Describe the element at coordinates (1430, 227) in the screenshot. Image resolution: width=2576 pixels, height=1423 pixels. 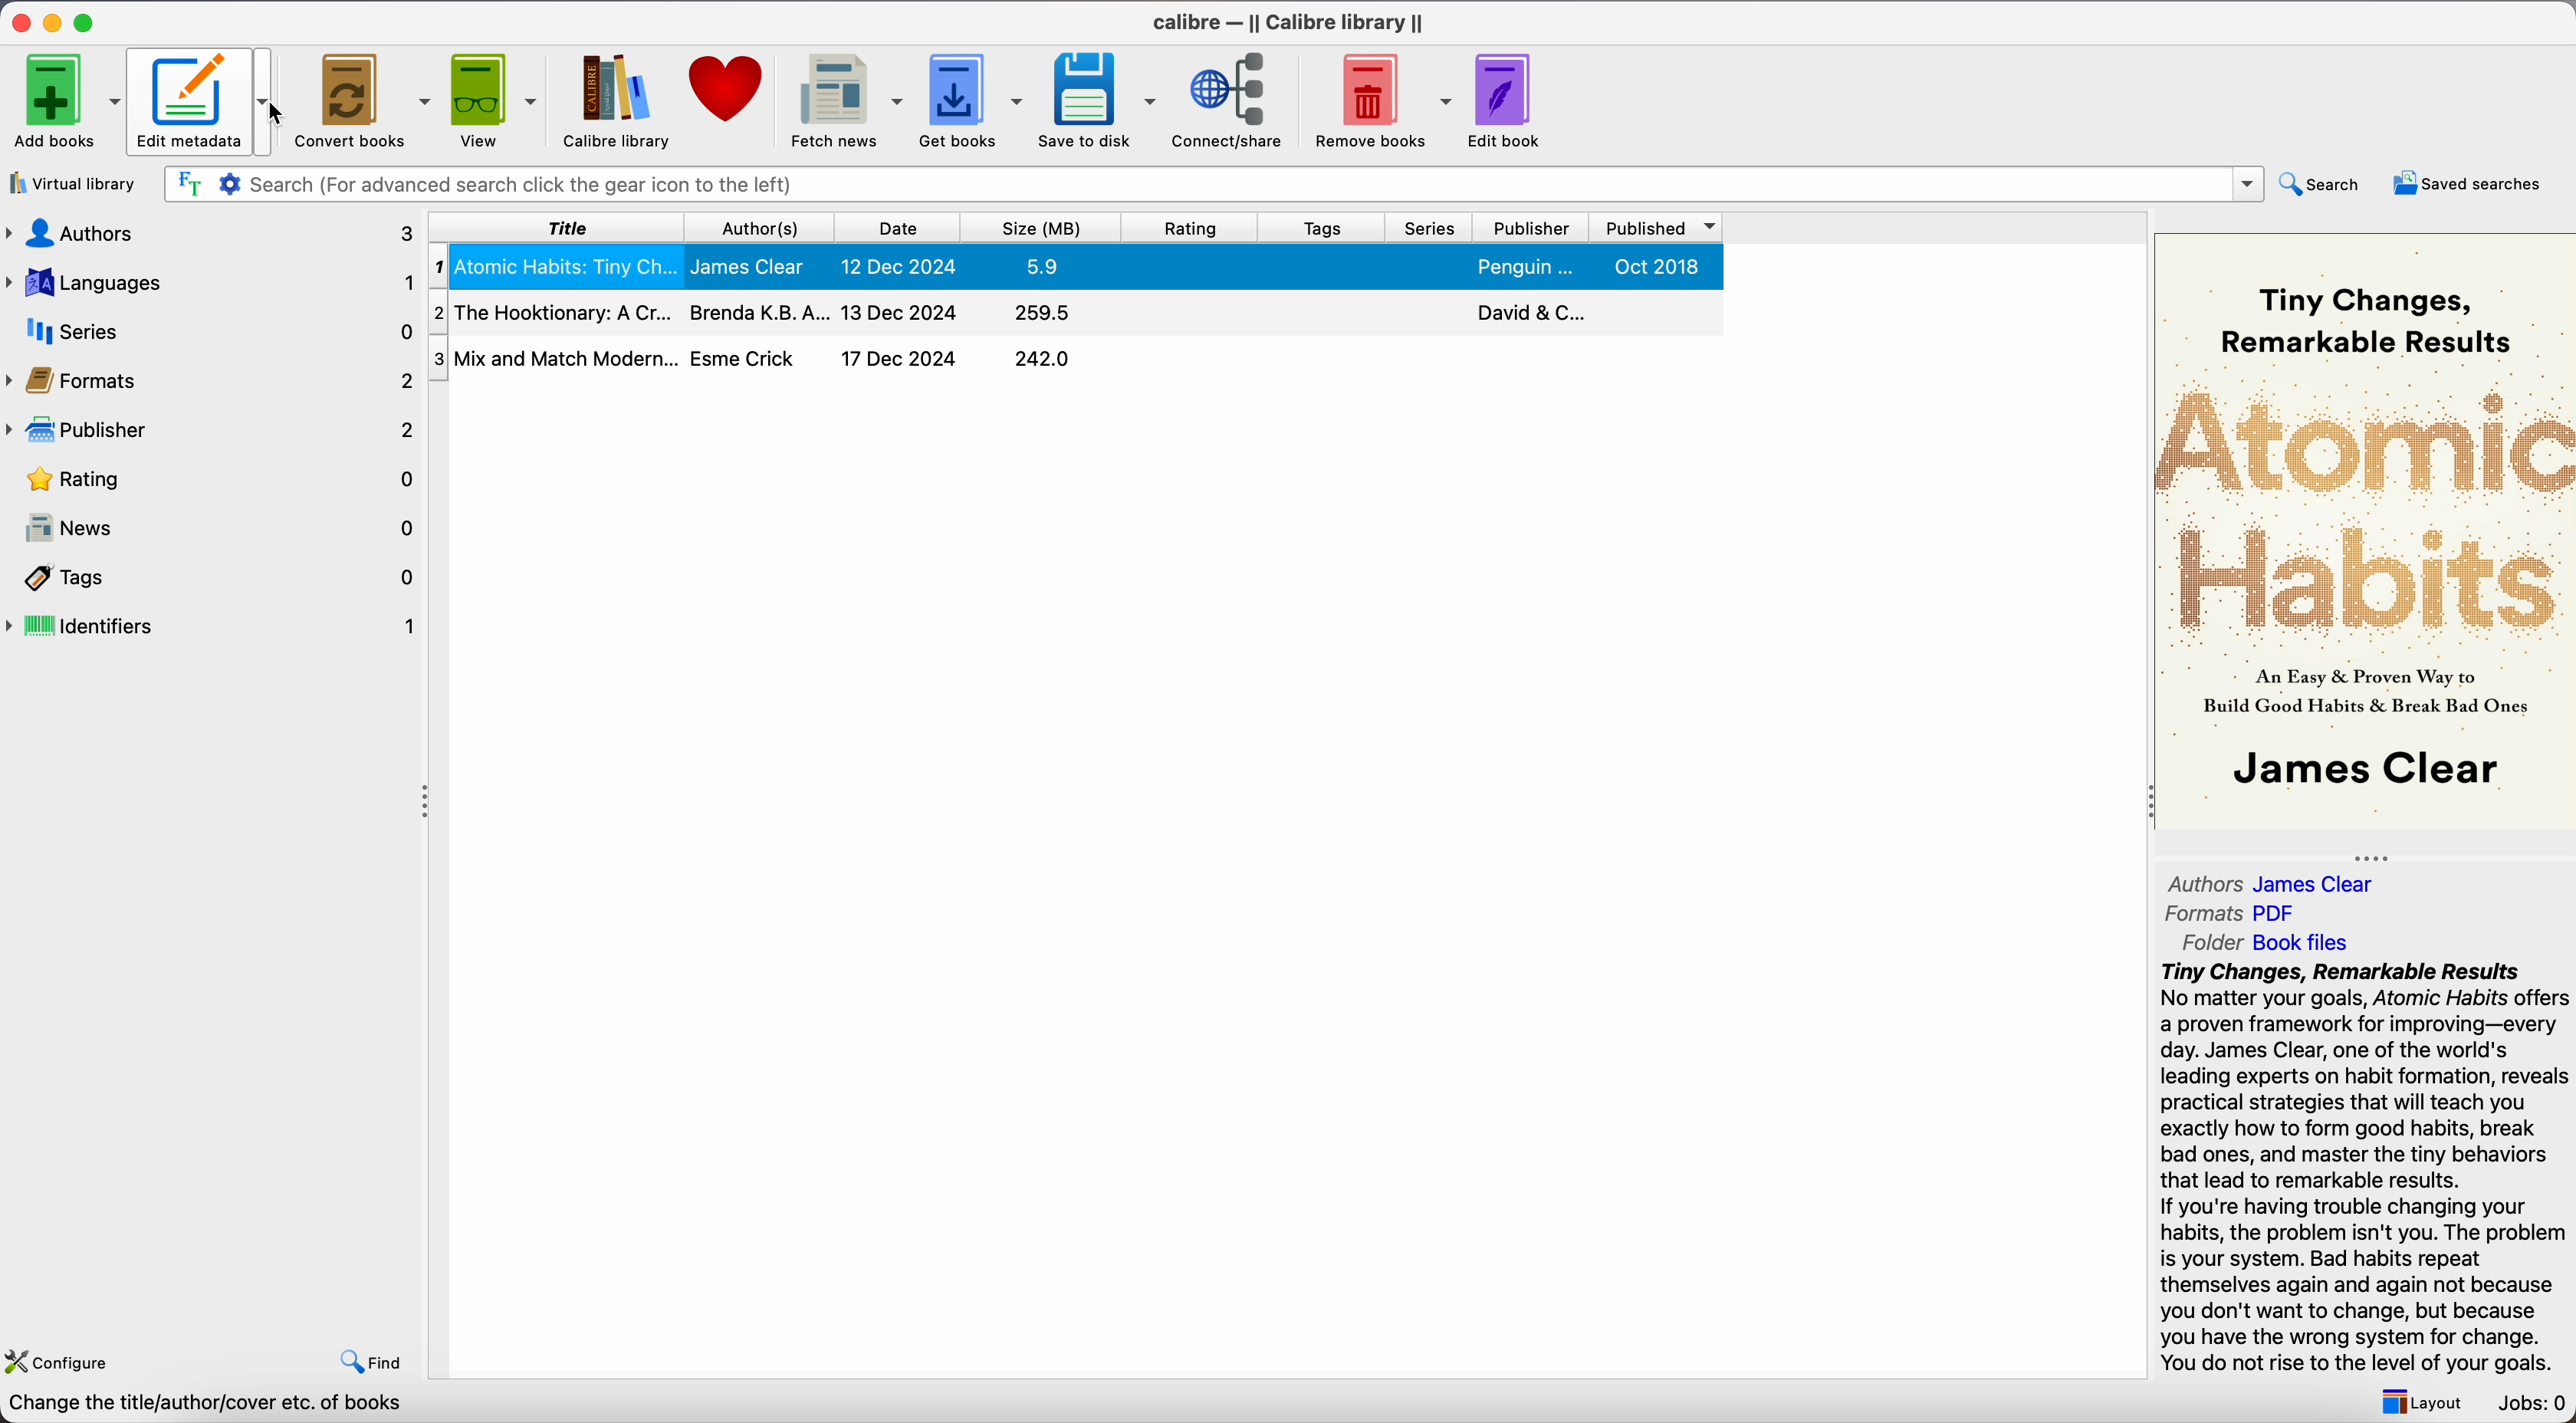
I see `series` at that location.